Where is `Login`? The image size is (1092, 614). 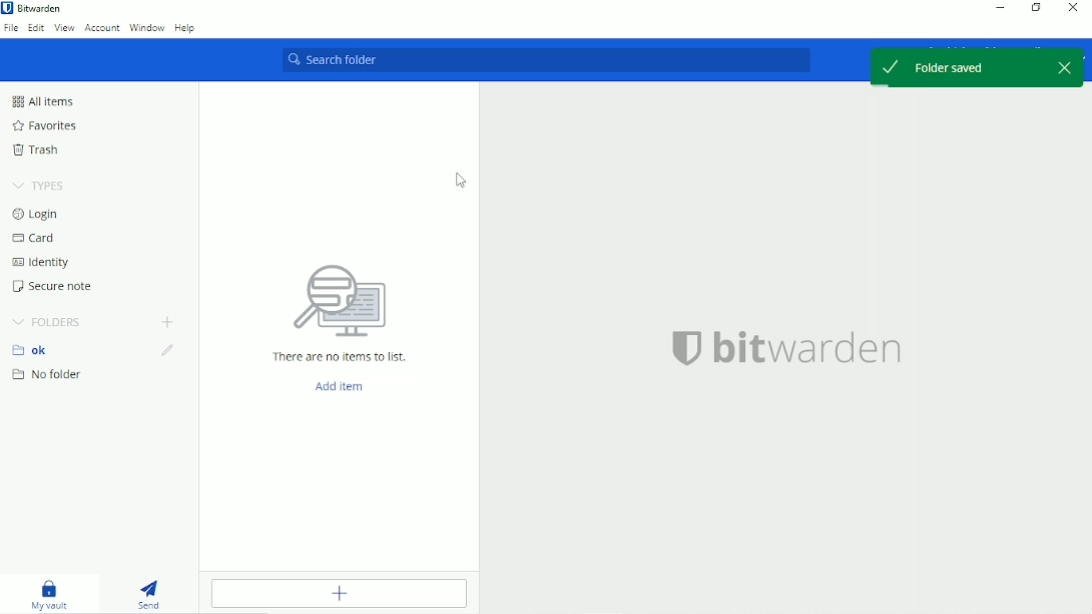 Login is located at coordinates (40, 214).